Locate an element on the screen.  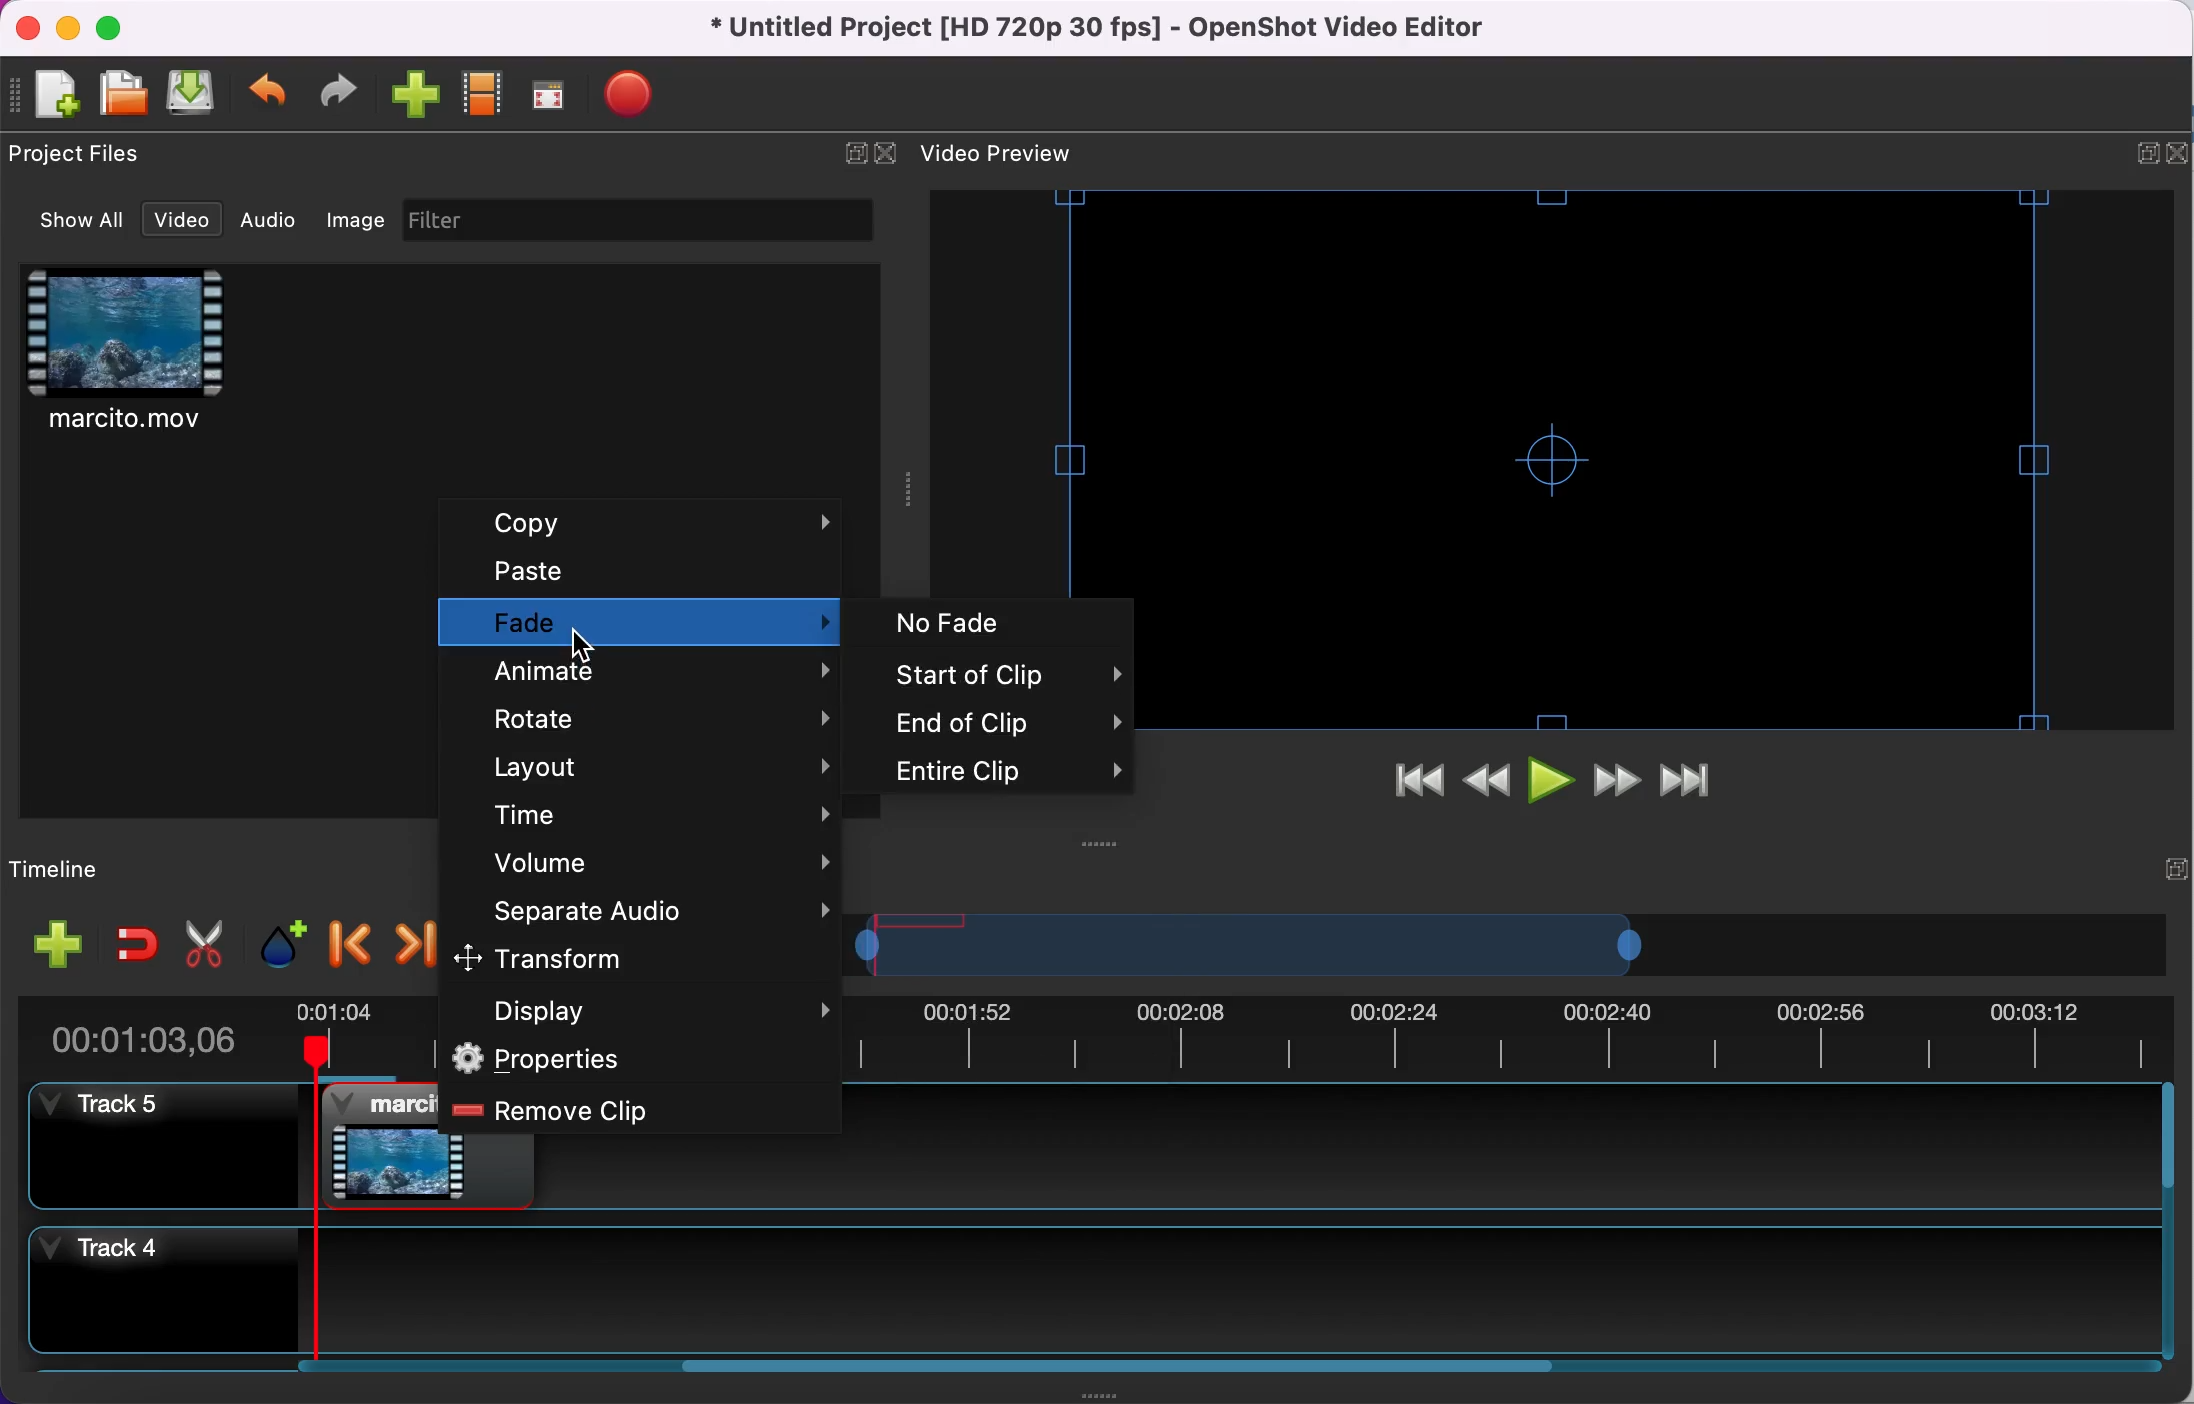
properties is located at coordinates (618, 1061).